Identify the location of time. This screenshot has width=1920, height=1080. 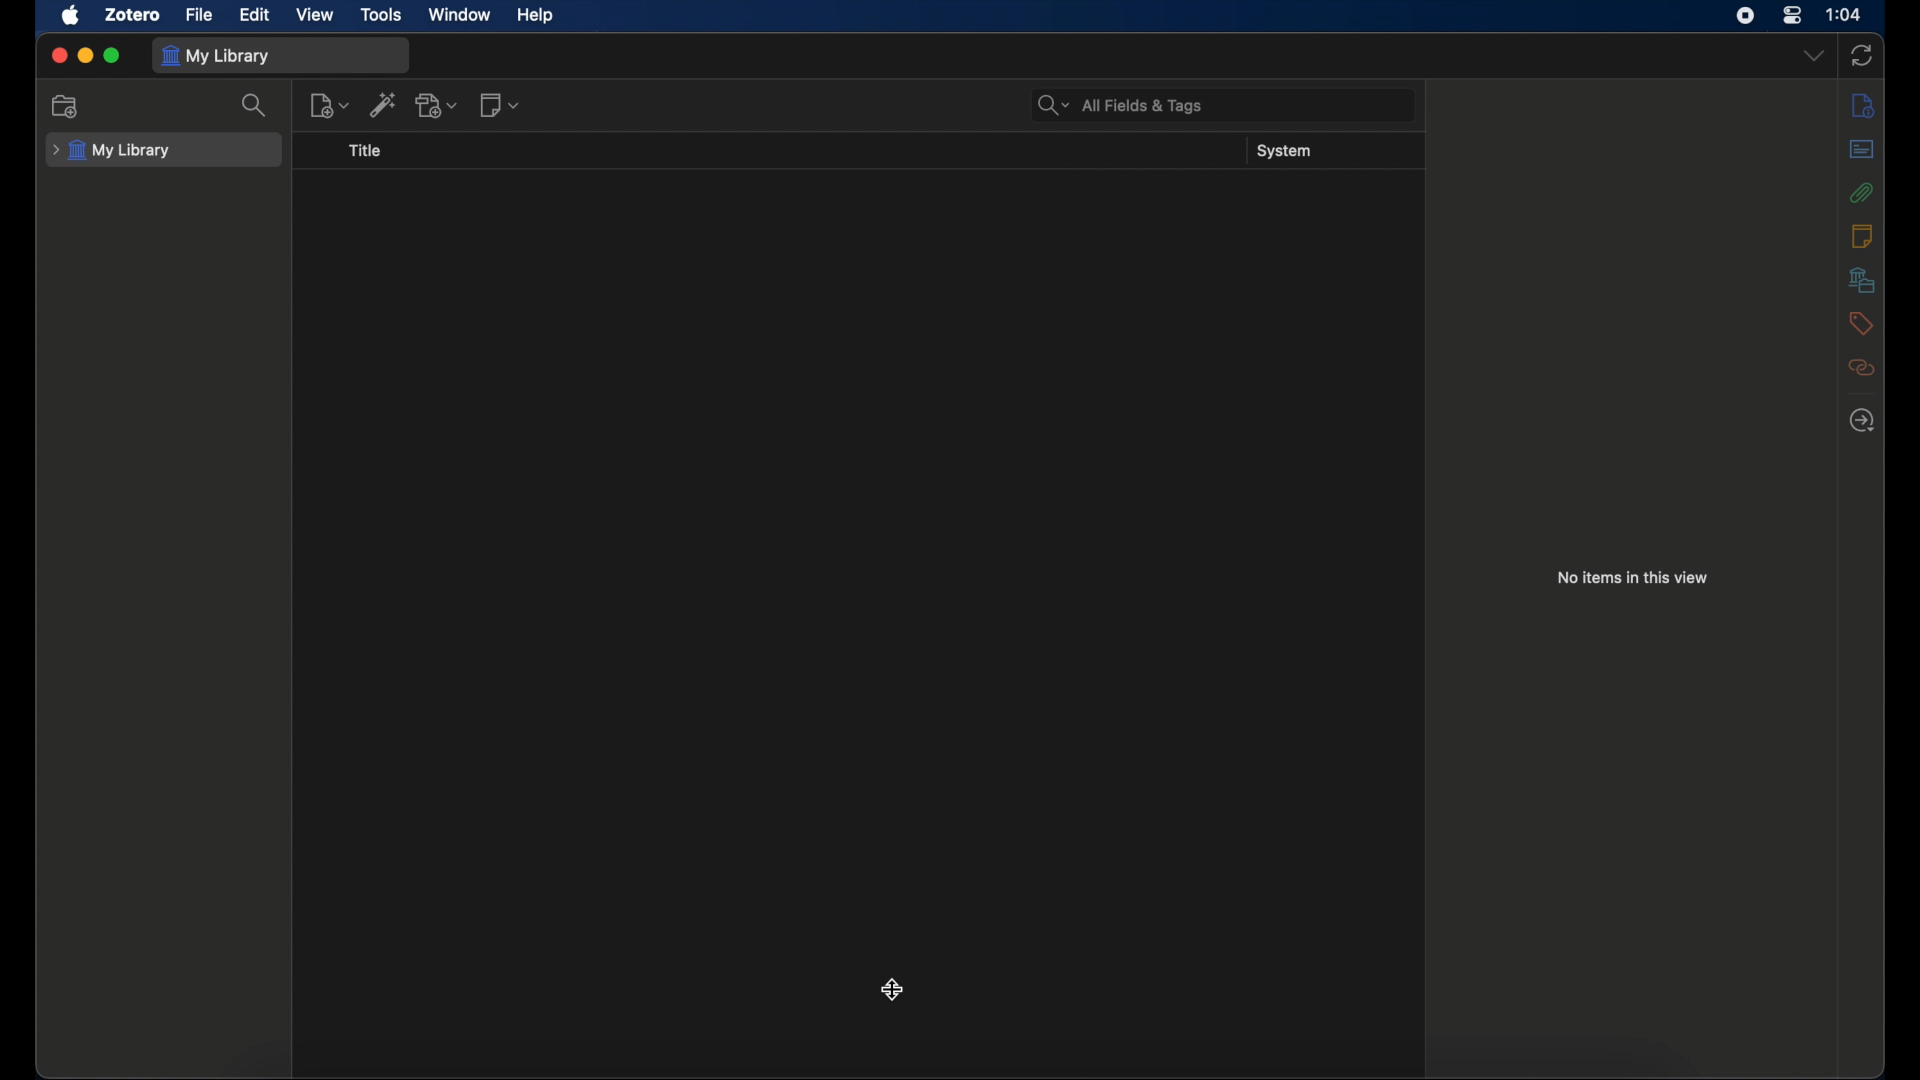
(1843, 13).